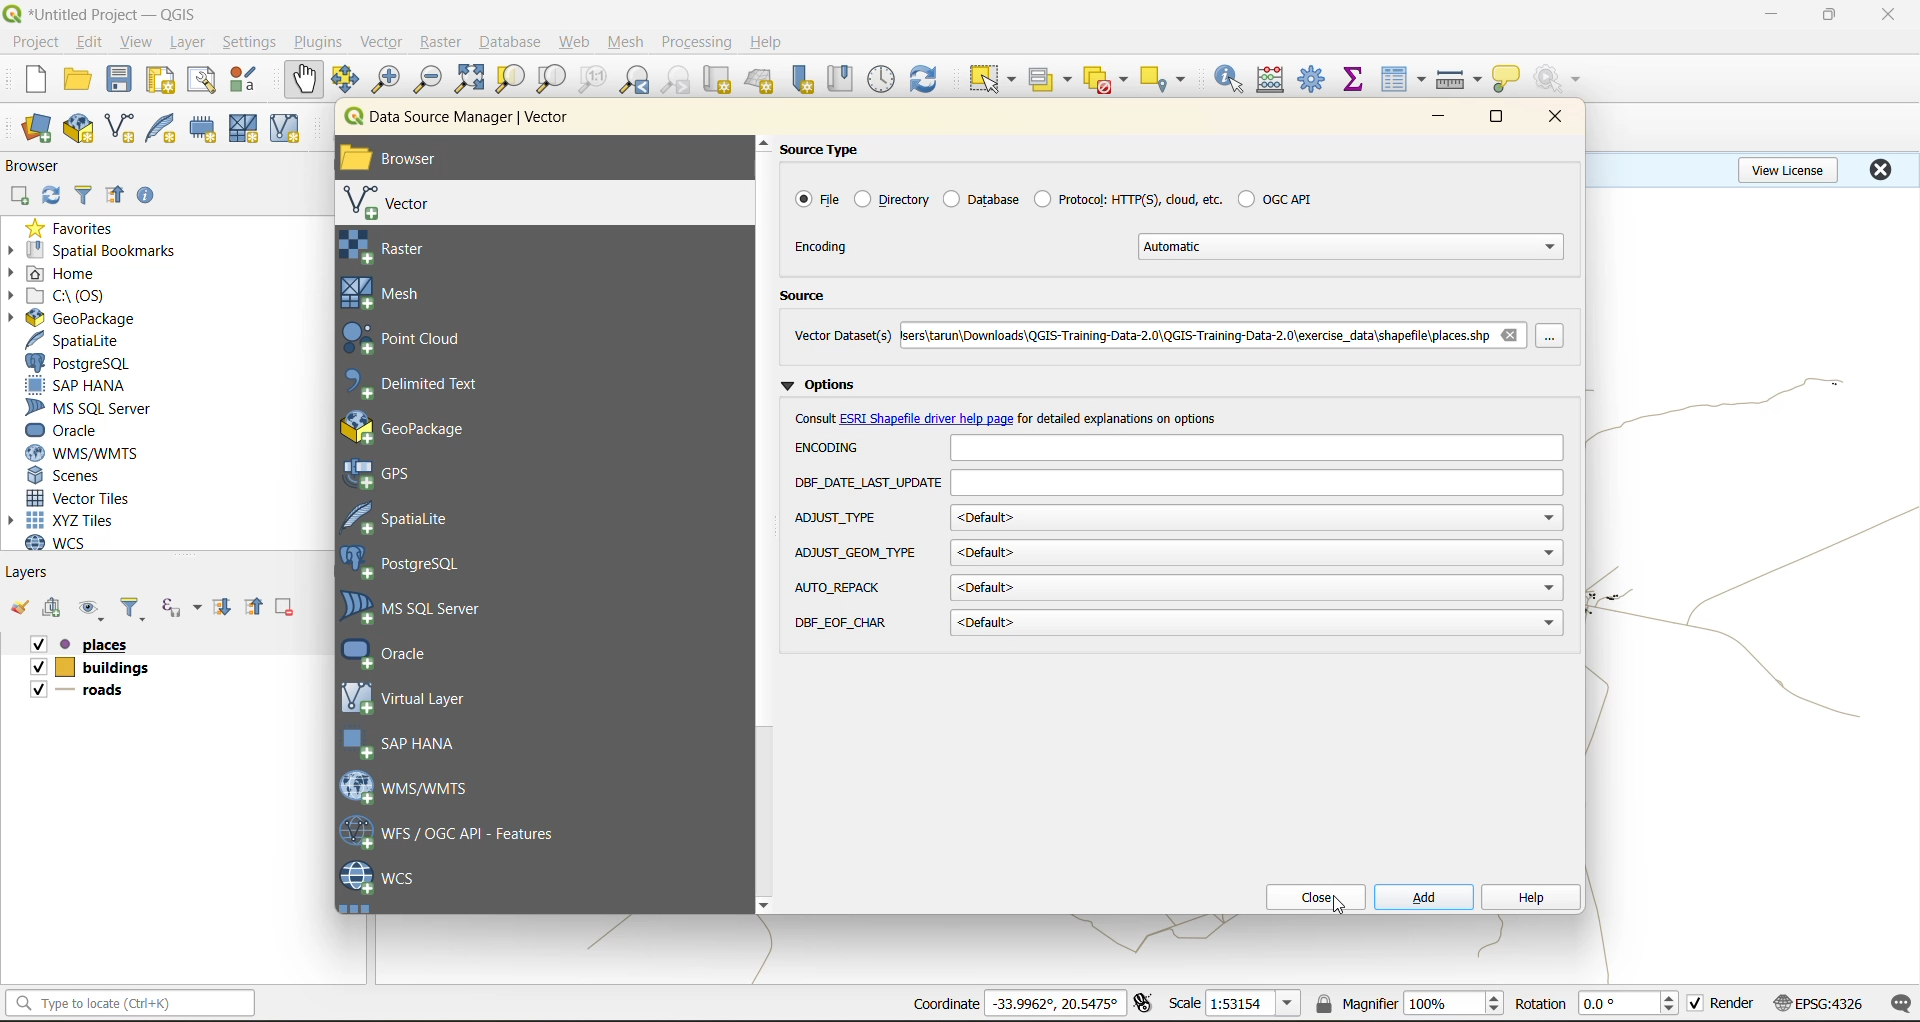  Describe the element at coordinates (83, 496) in the screenshot. I see `vector tiles` at that location.